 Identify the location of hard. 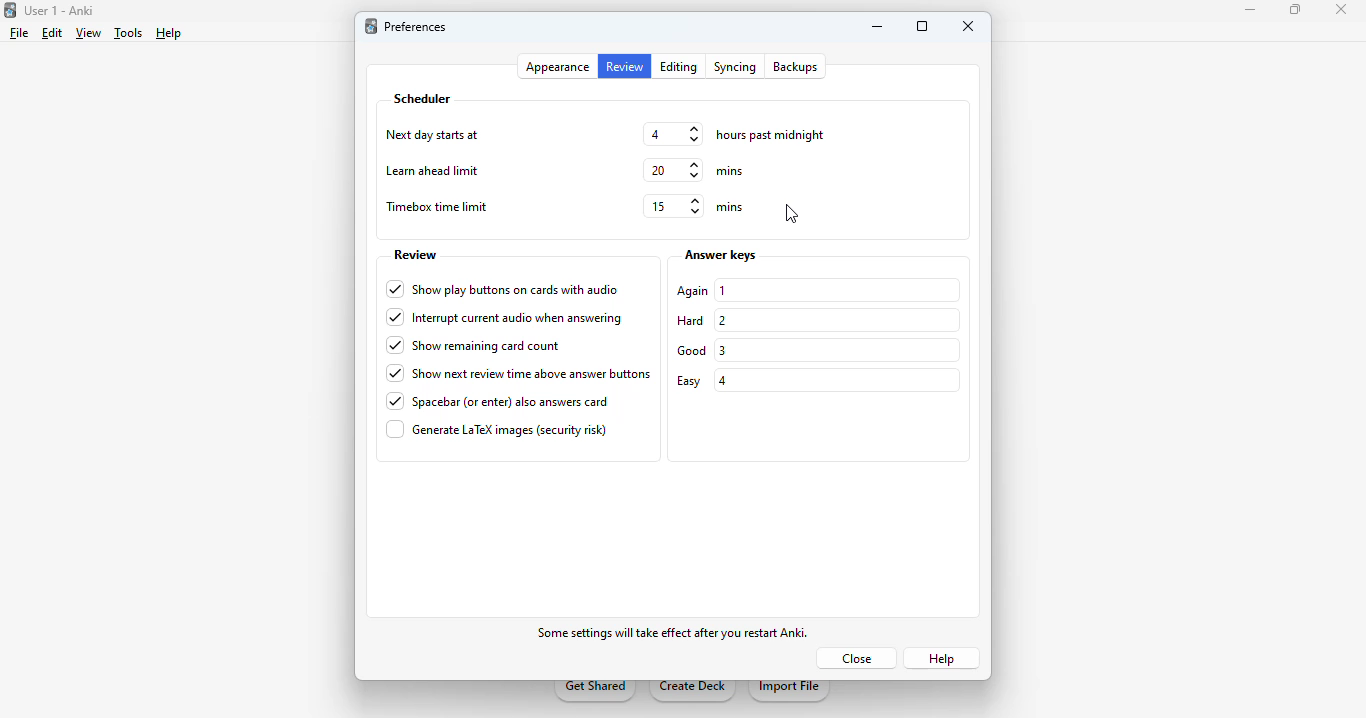
(690, 321).